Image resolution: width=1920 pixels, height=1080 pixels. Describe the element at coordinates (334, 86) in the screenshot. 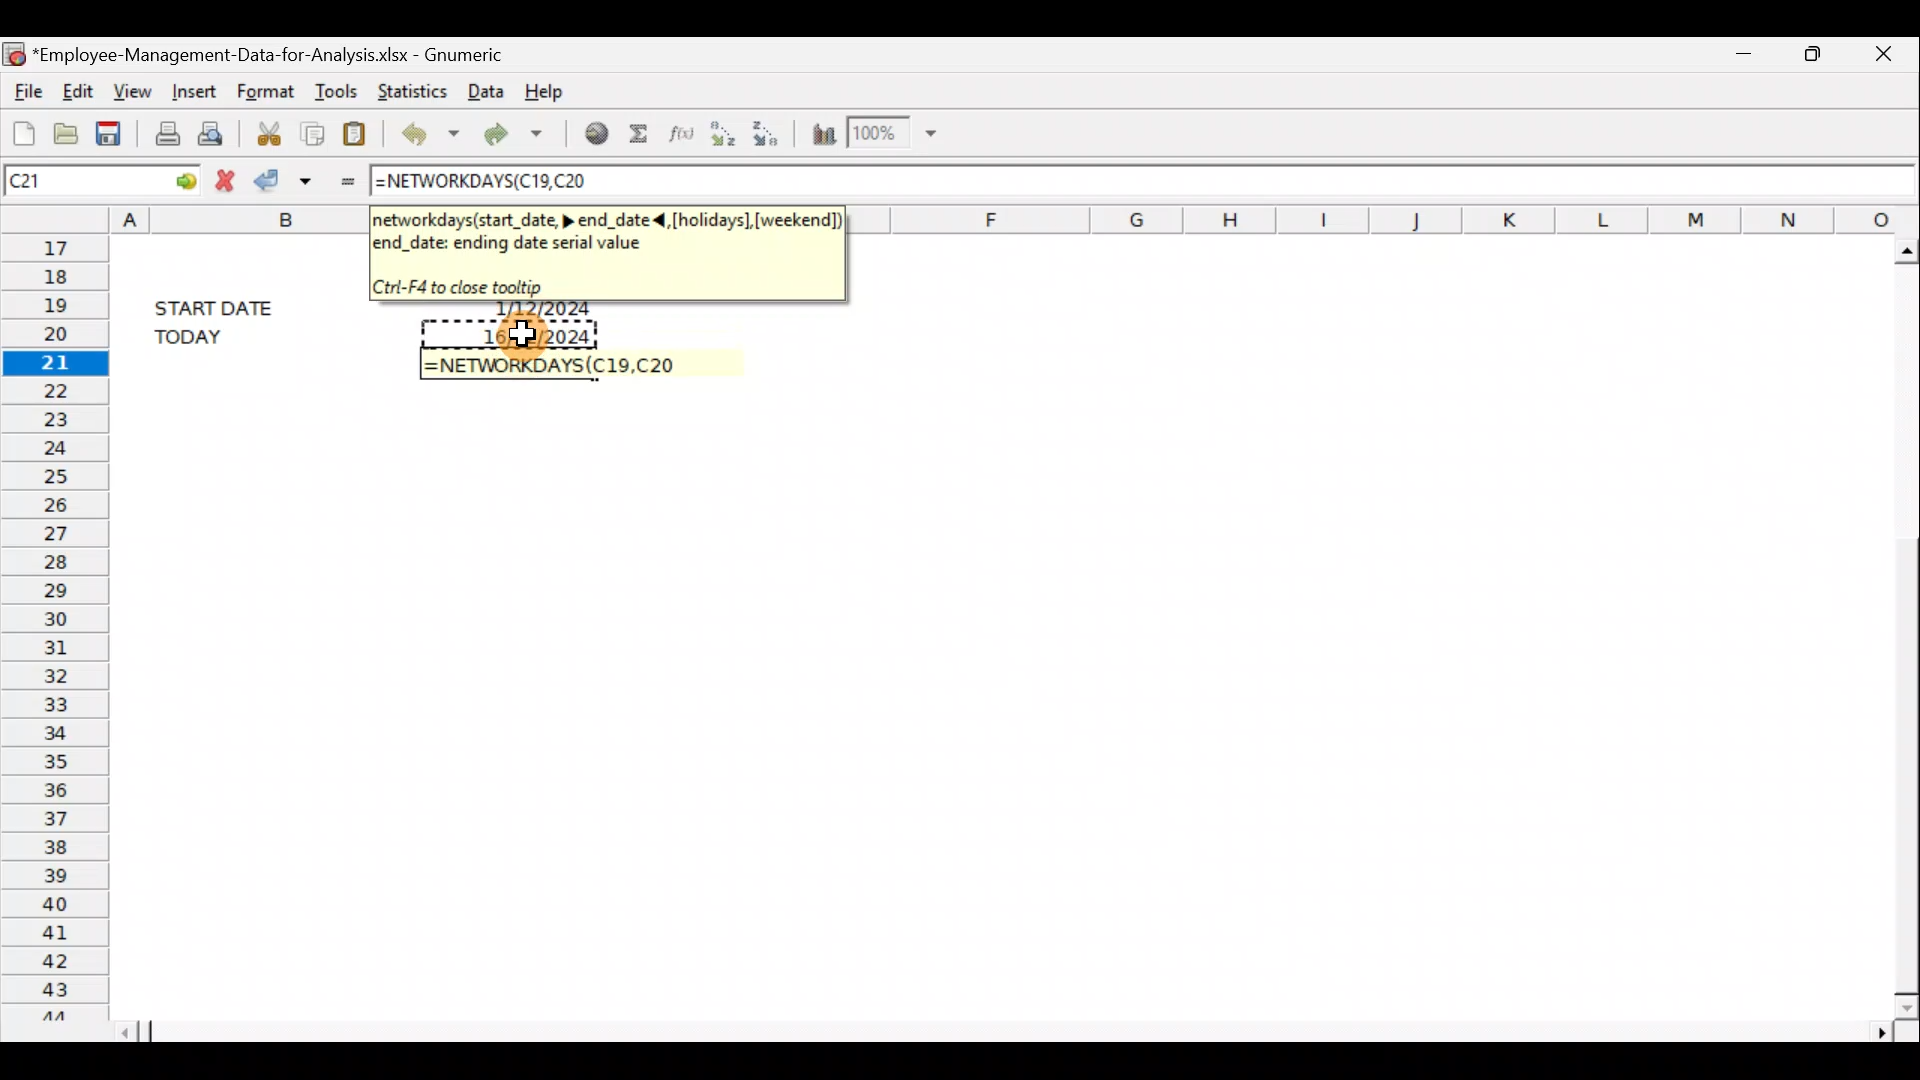

I see `Tools` at that location.